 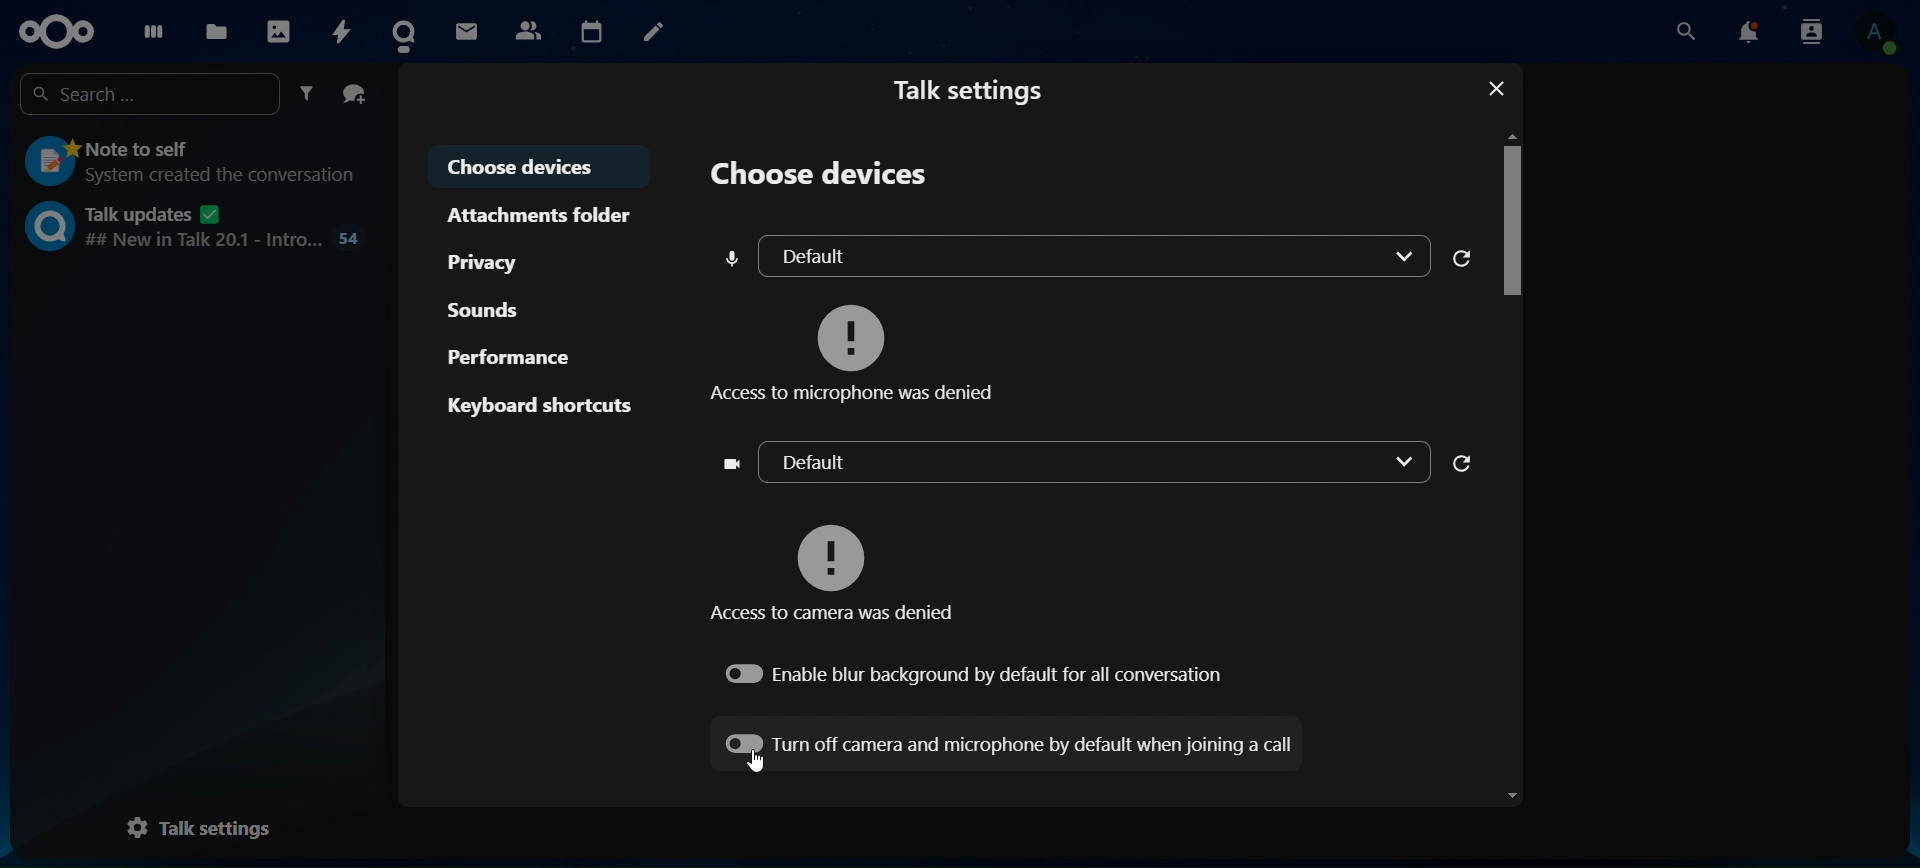 I want to click on access to camera was denied, so click(x=844, y=570).